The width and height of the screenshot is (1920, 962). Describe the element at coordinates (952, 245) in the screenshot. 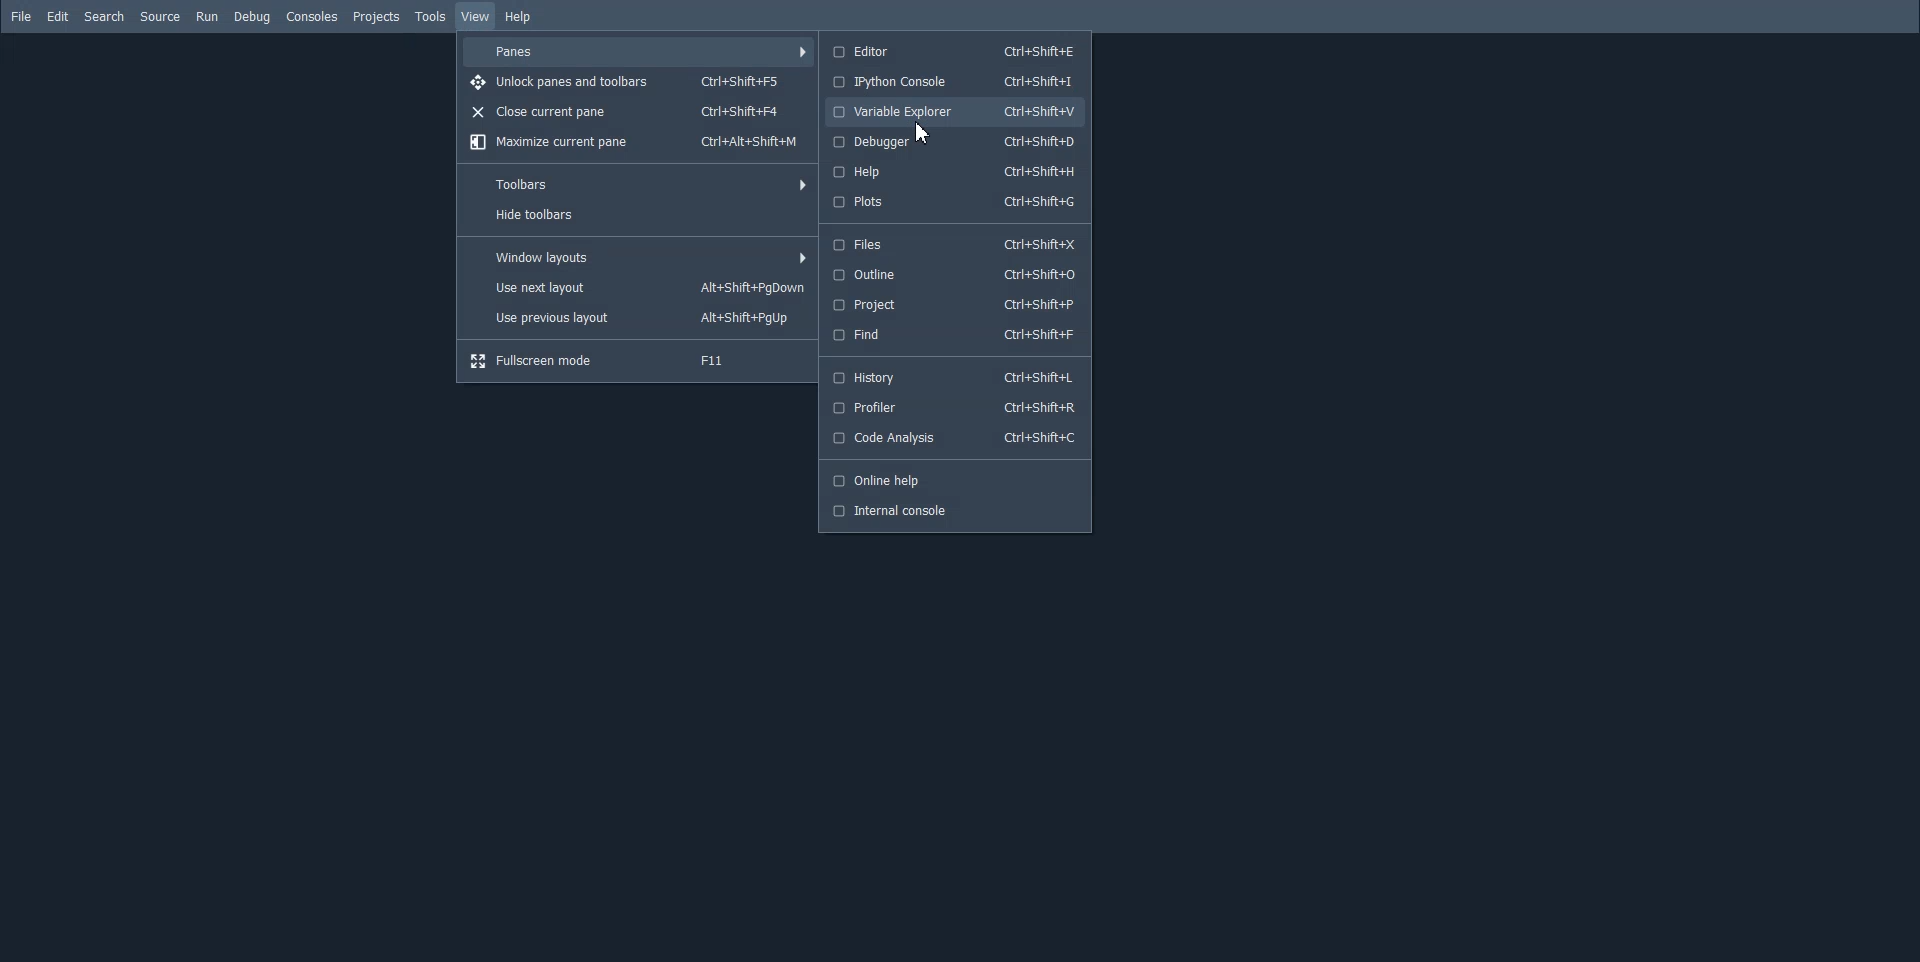

I see `Files` at that location.